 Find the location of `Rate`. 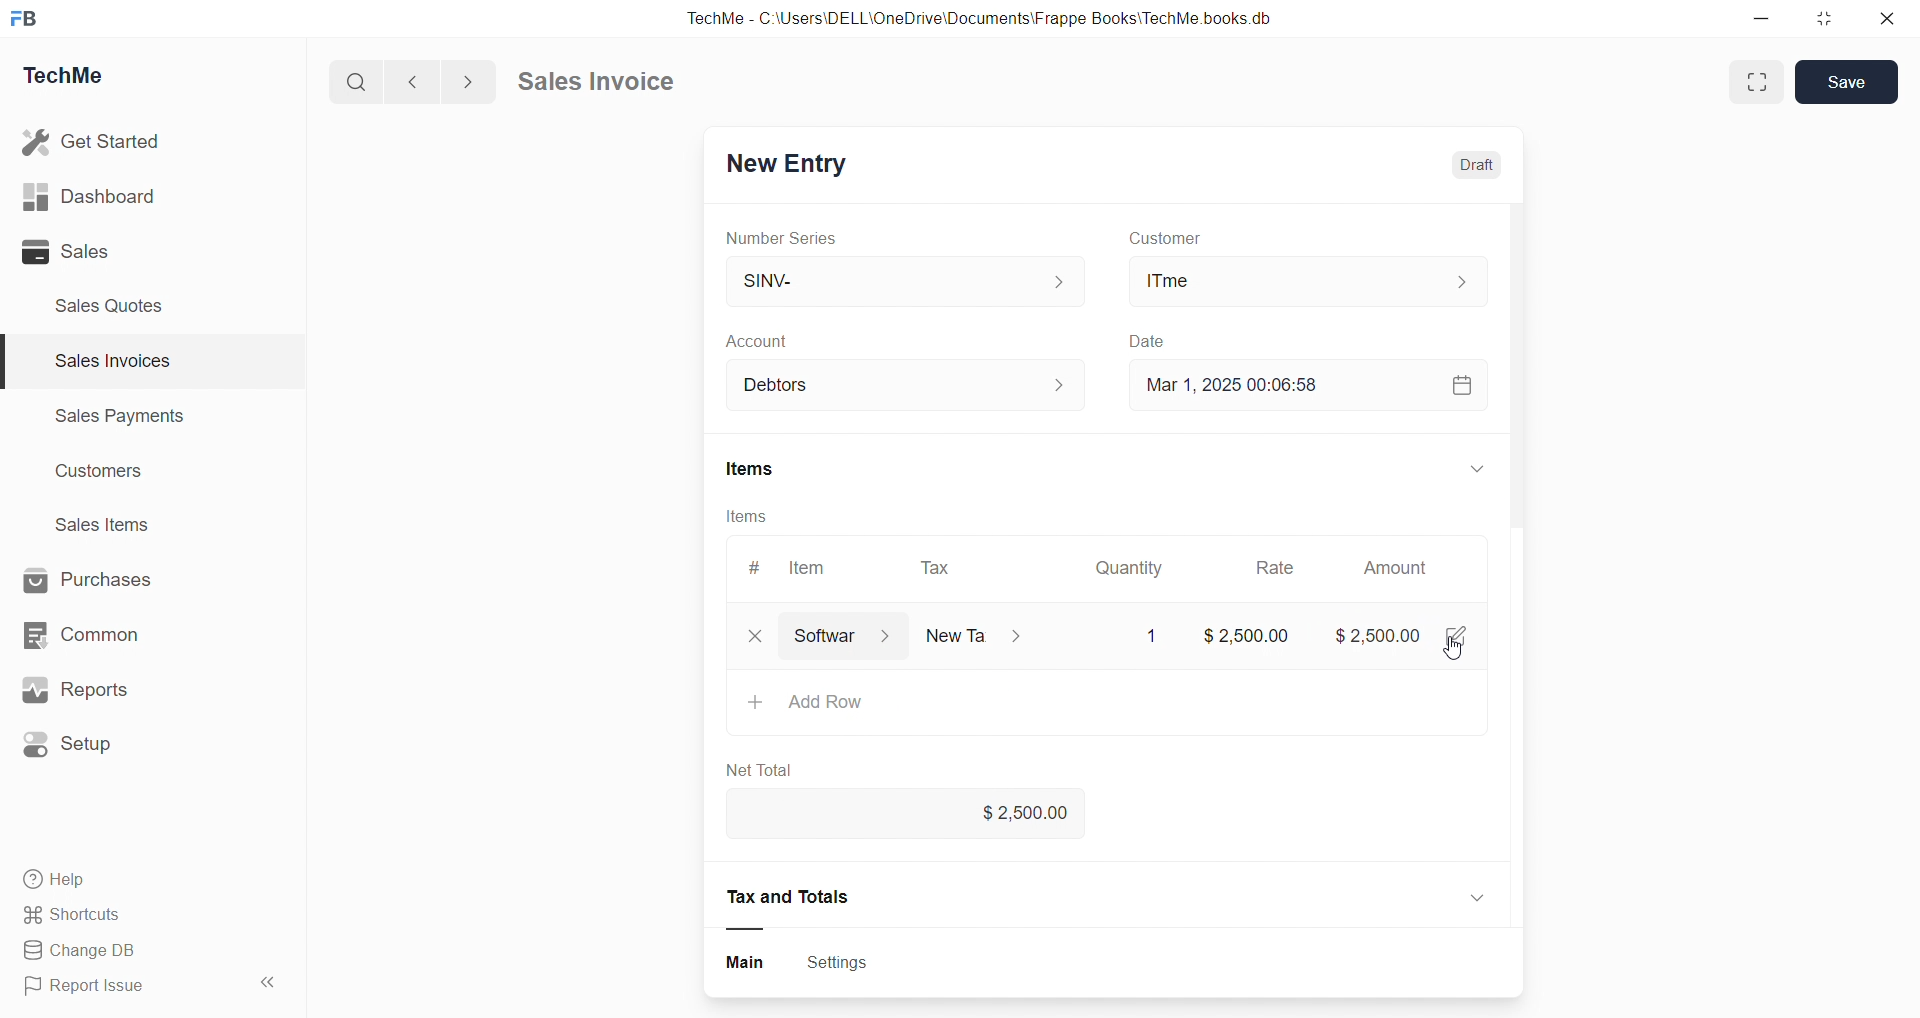

Rate is located at coordinates (1279, 570).